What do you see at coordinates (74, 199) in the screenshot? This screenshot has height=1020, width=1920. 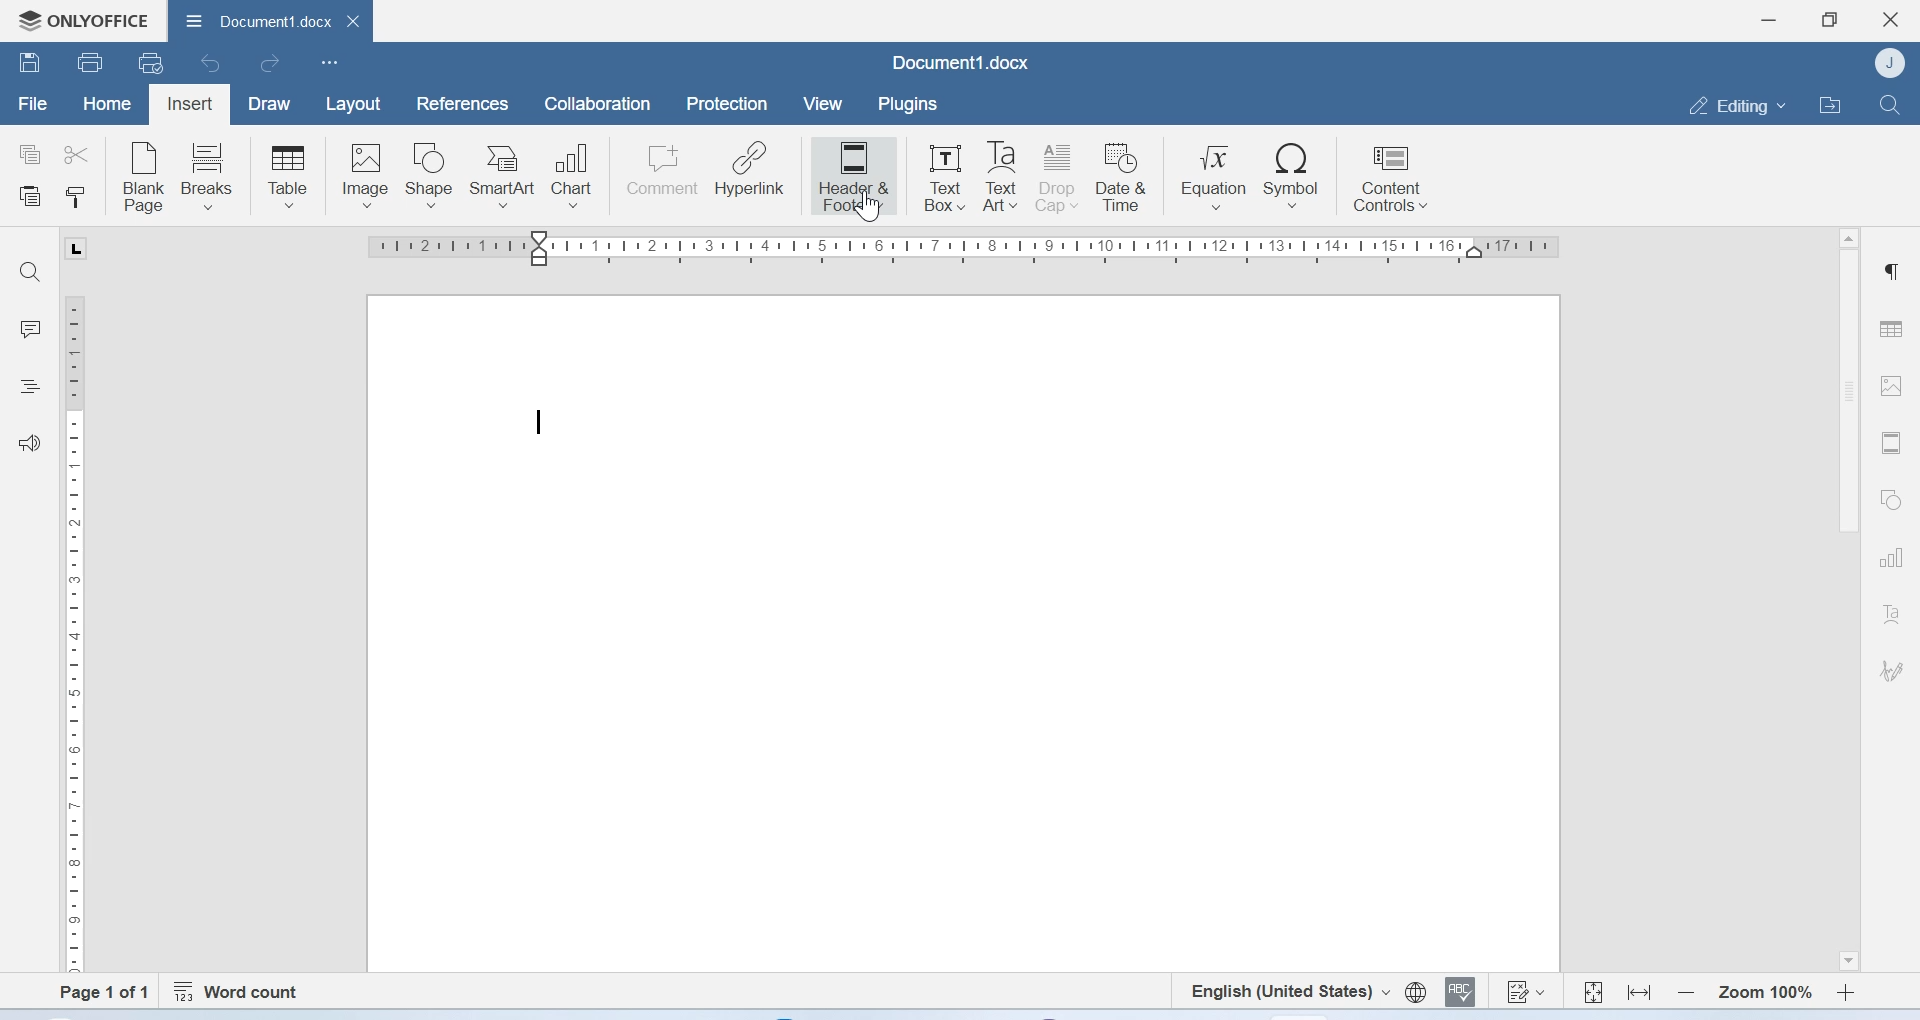 I see `Copy style` at bounding box center [74, 199].